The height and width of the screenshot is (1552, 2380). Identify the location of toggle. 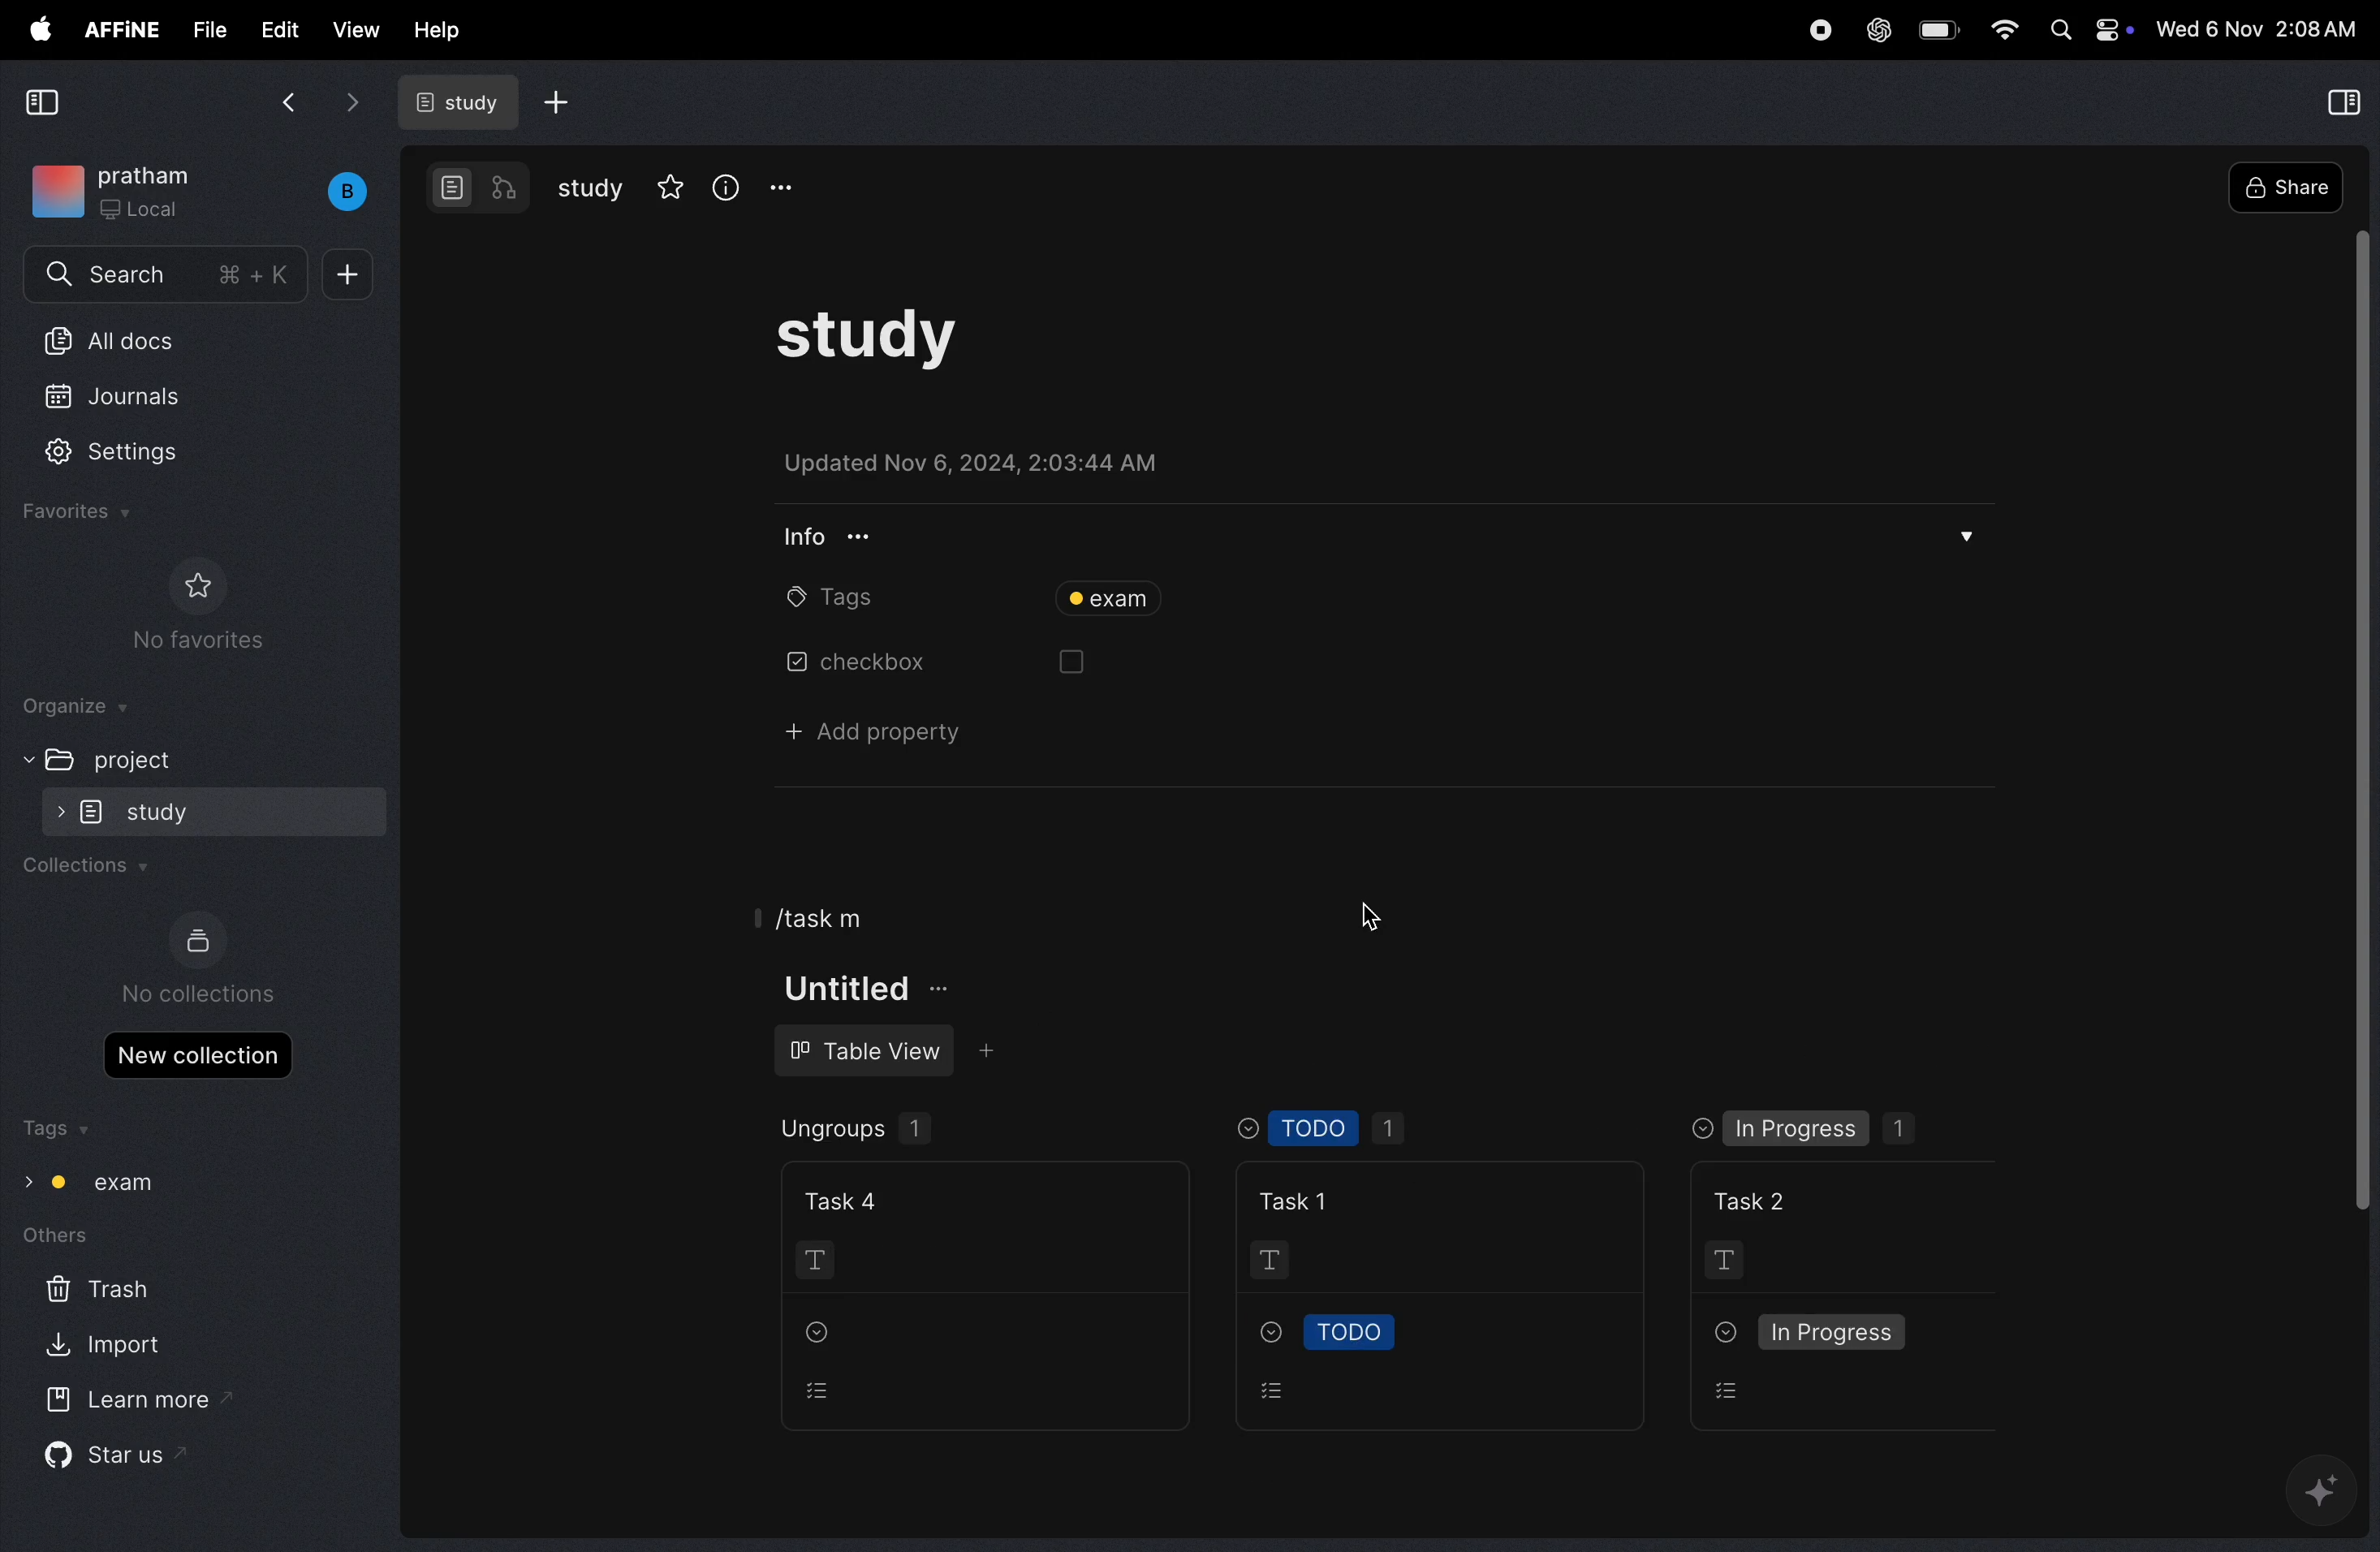
(2358, 721).